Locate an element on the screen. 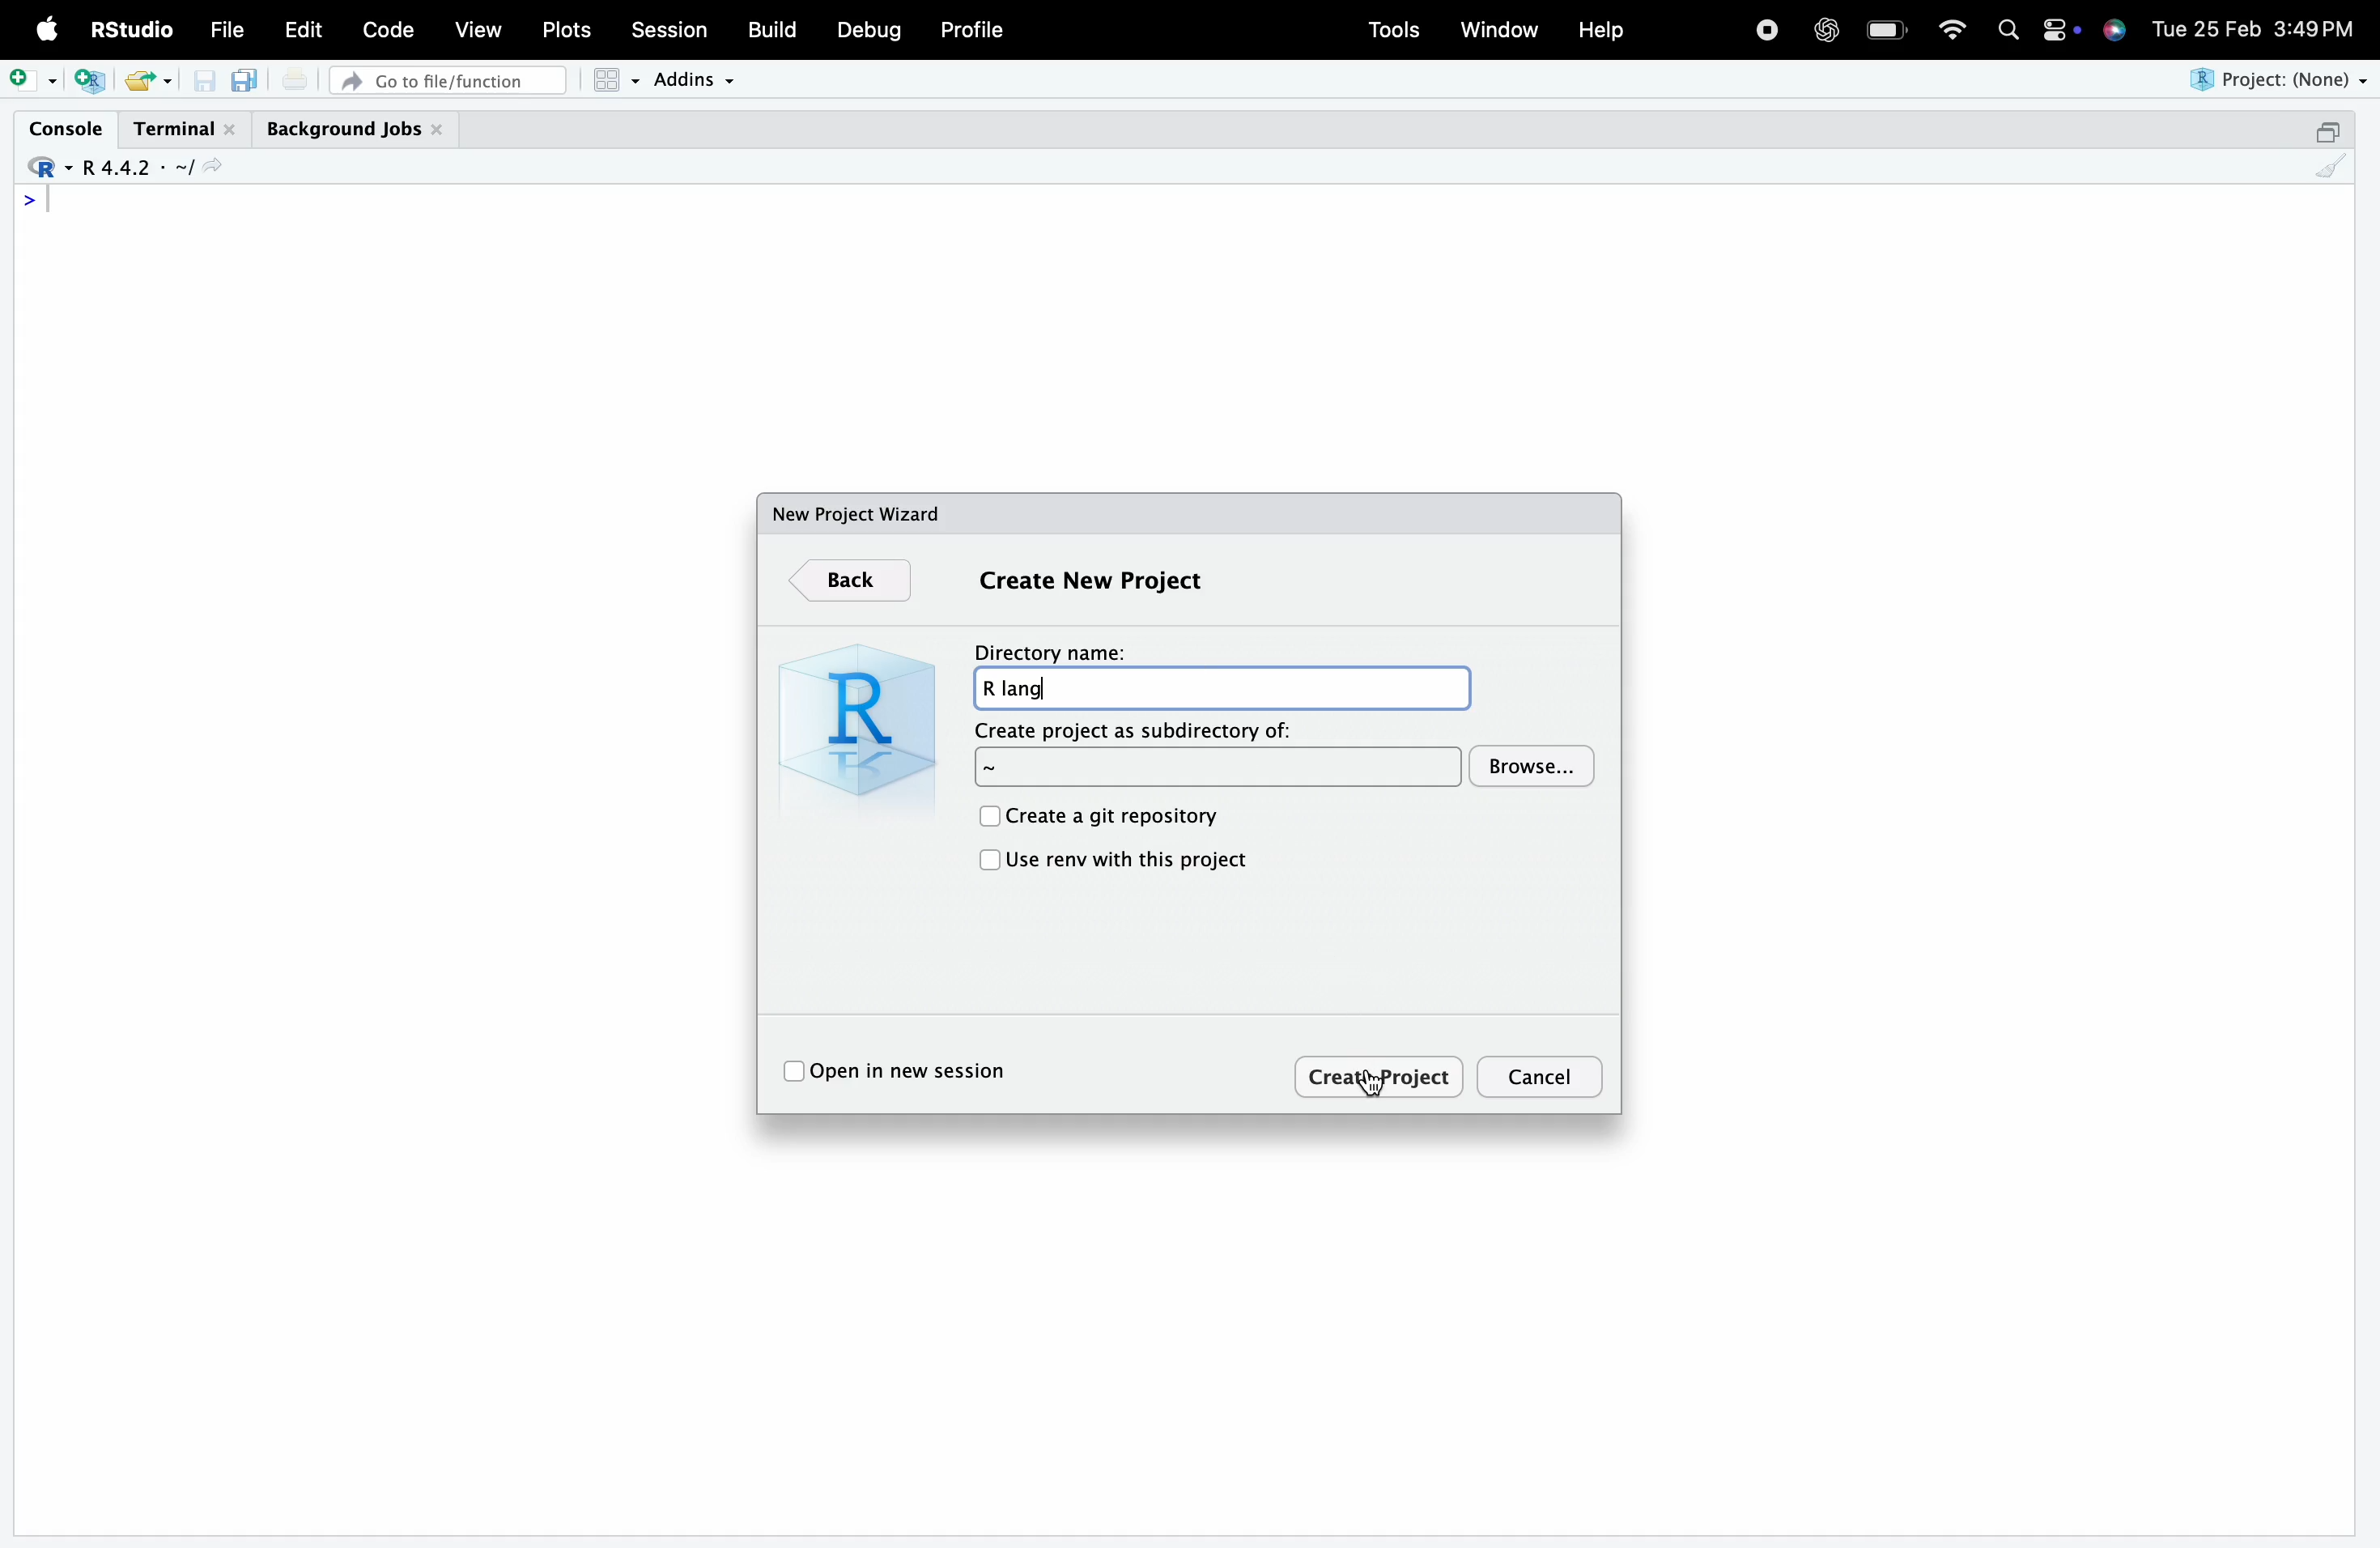 The height and width of the screenshot is (1548, 2380). Save current document is located at coordinates (204, 81).